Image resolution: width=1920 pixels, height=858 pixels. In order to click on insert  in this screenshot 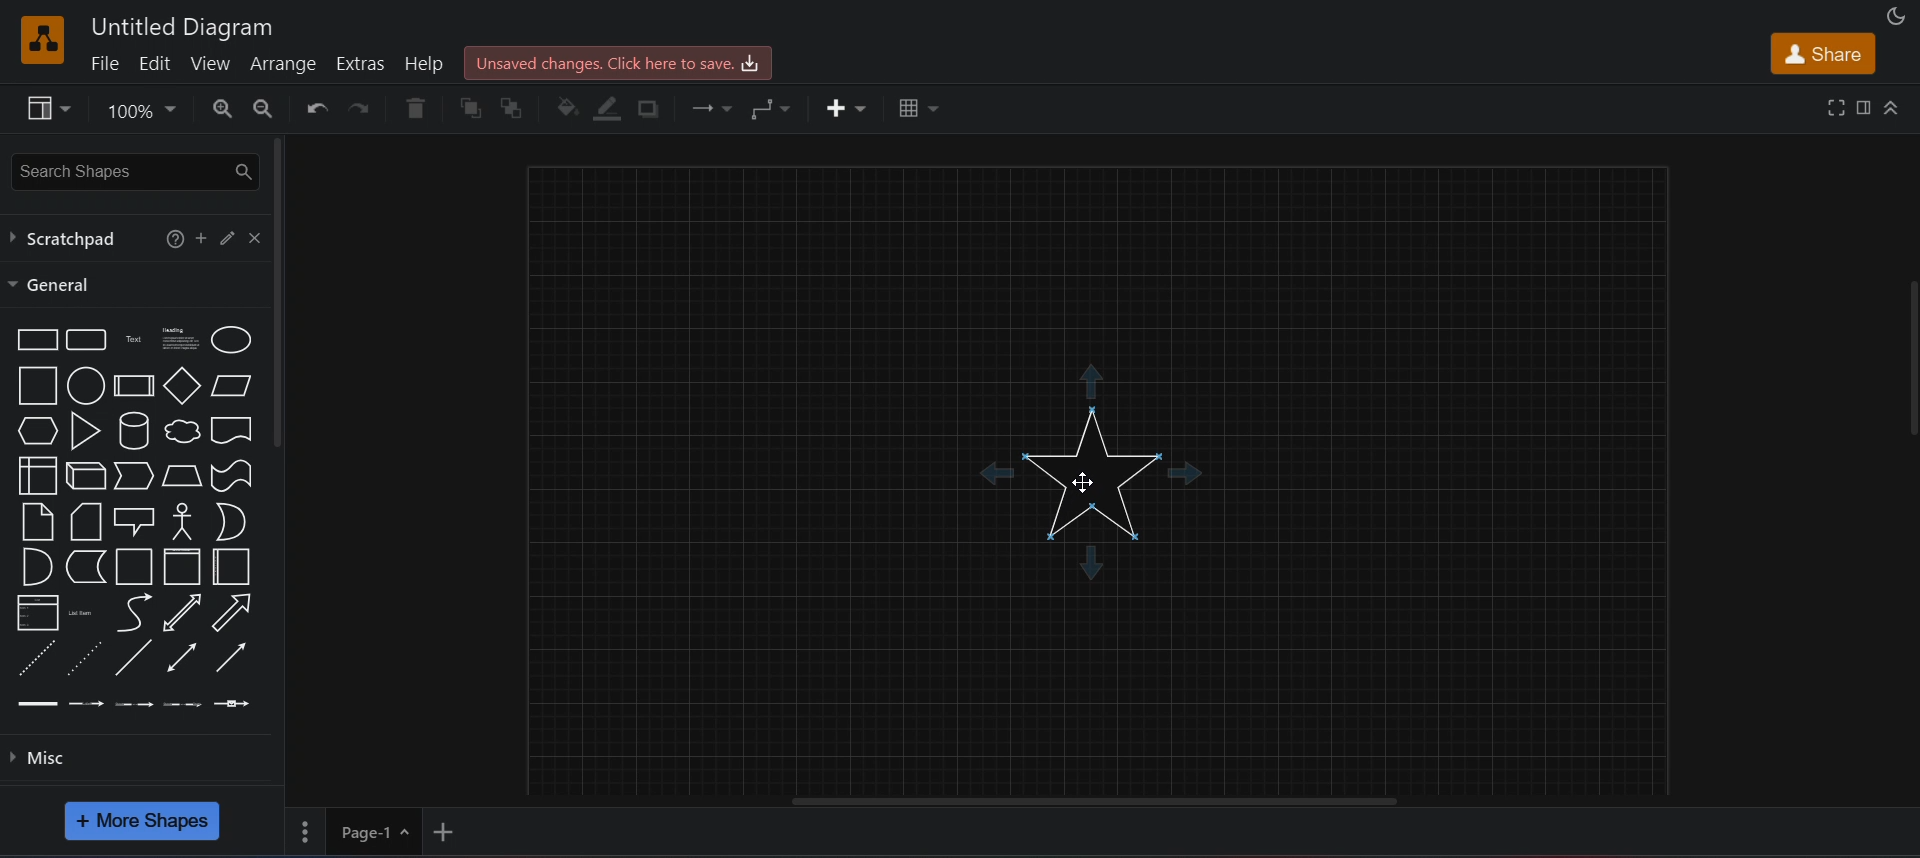, I will do `click(847, 110)`.